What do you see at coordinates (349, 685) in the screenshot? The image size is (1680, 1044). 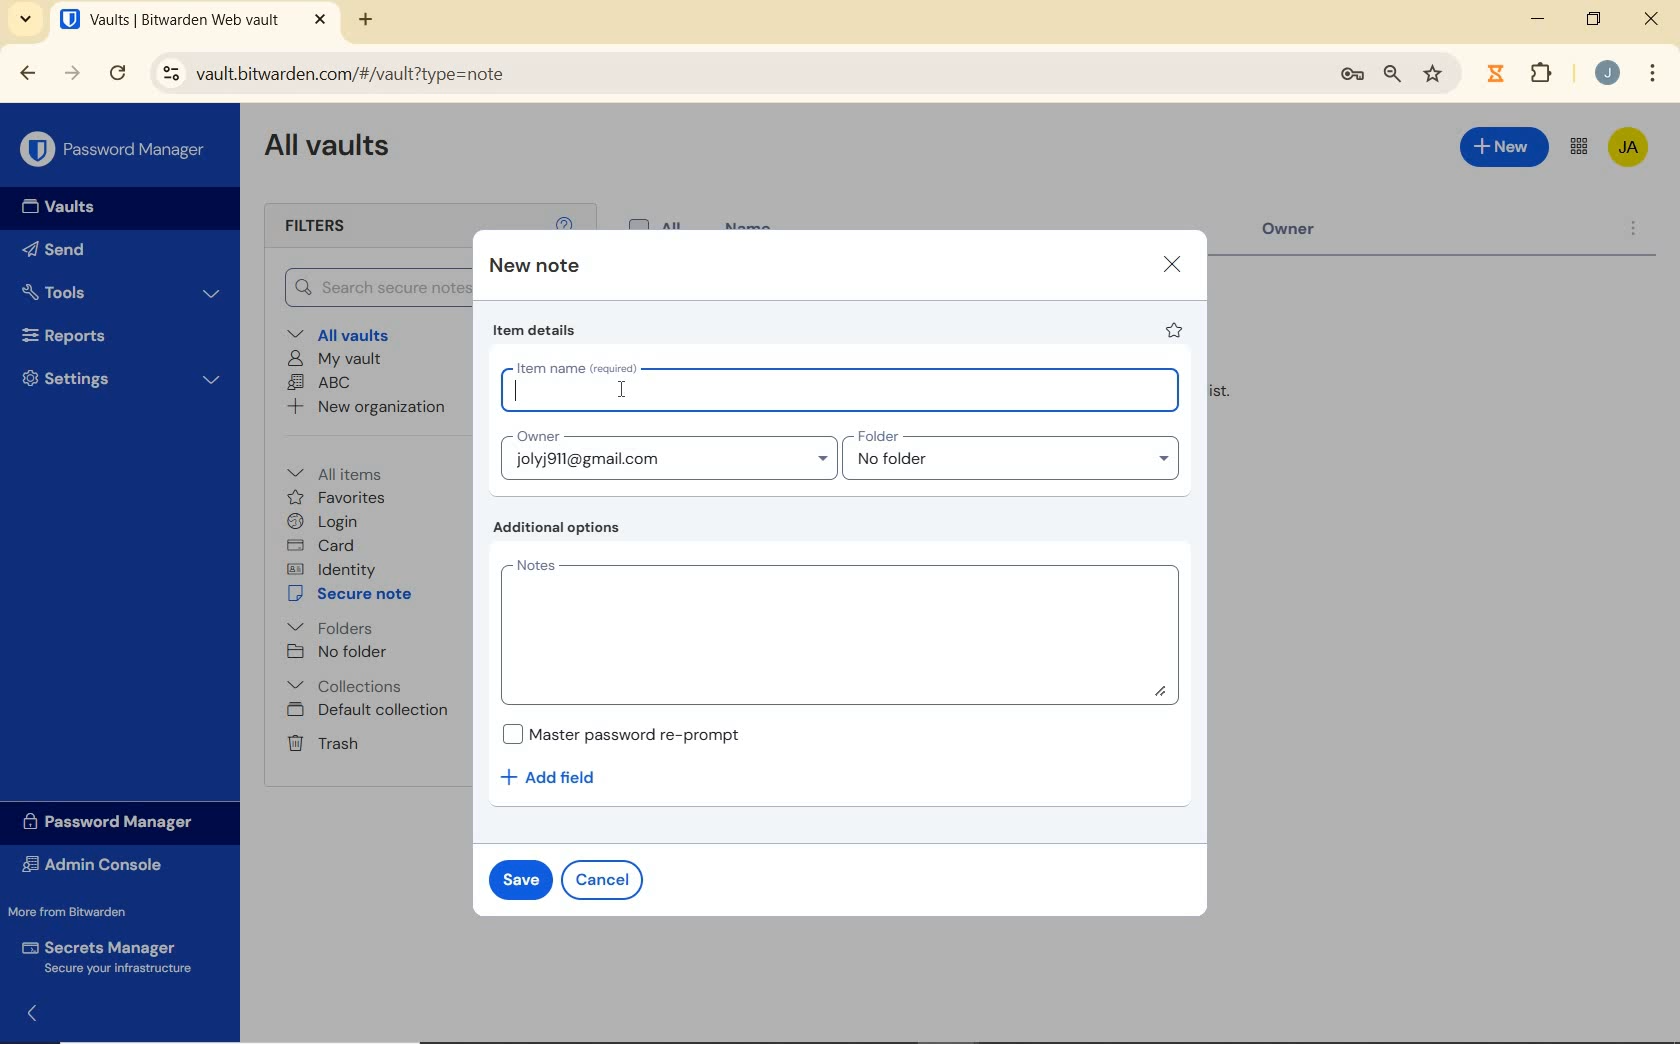 I see `Collections` at bounding box center [349, 685].